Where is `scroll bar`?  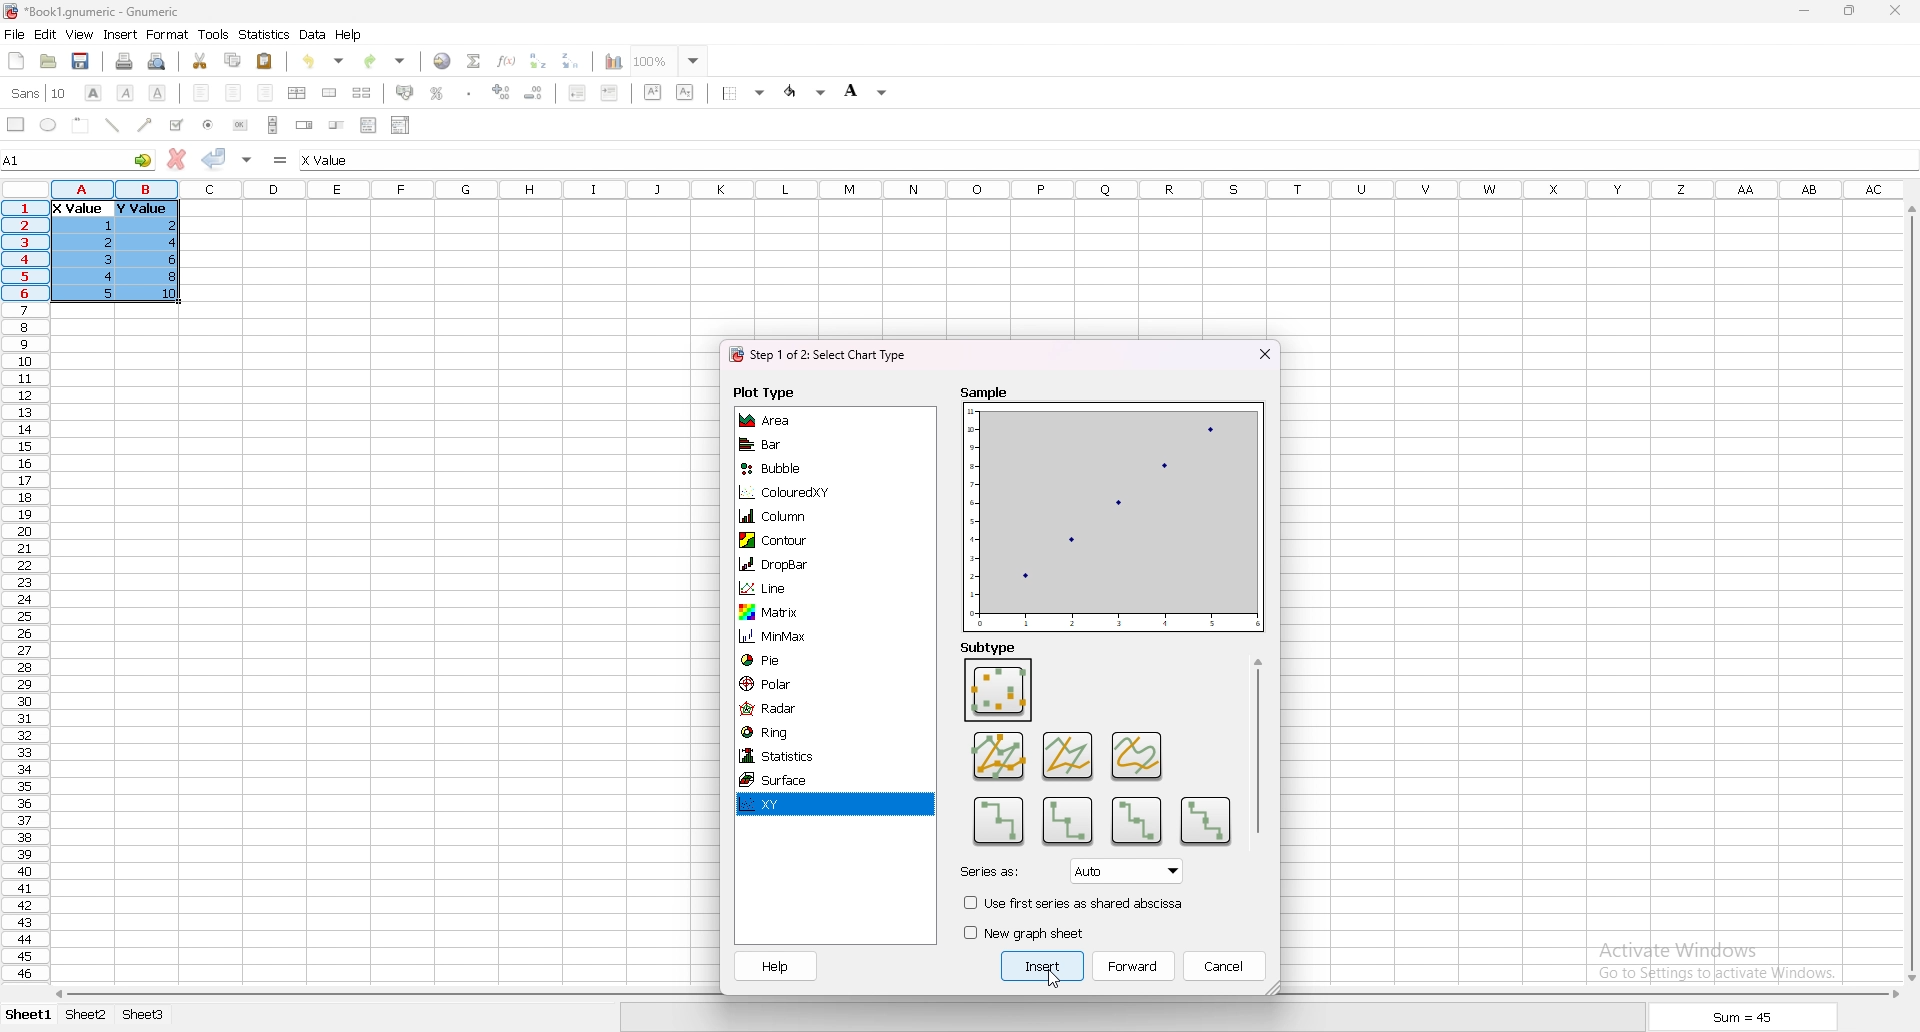 scroll bar is located at coordinates (974, 994).